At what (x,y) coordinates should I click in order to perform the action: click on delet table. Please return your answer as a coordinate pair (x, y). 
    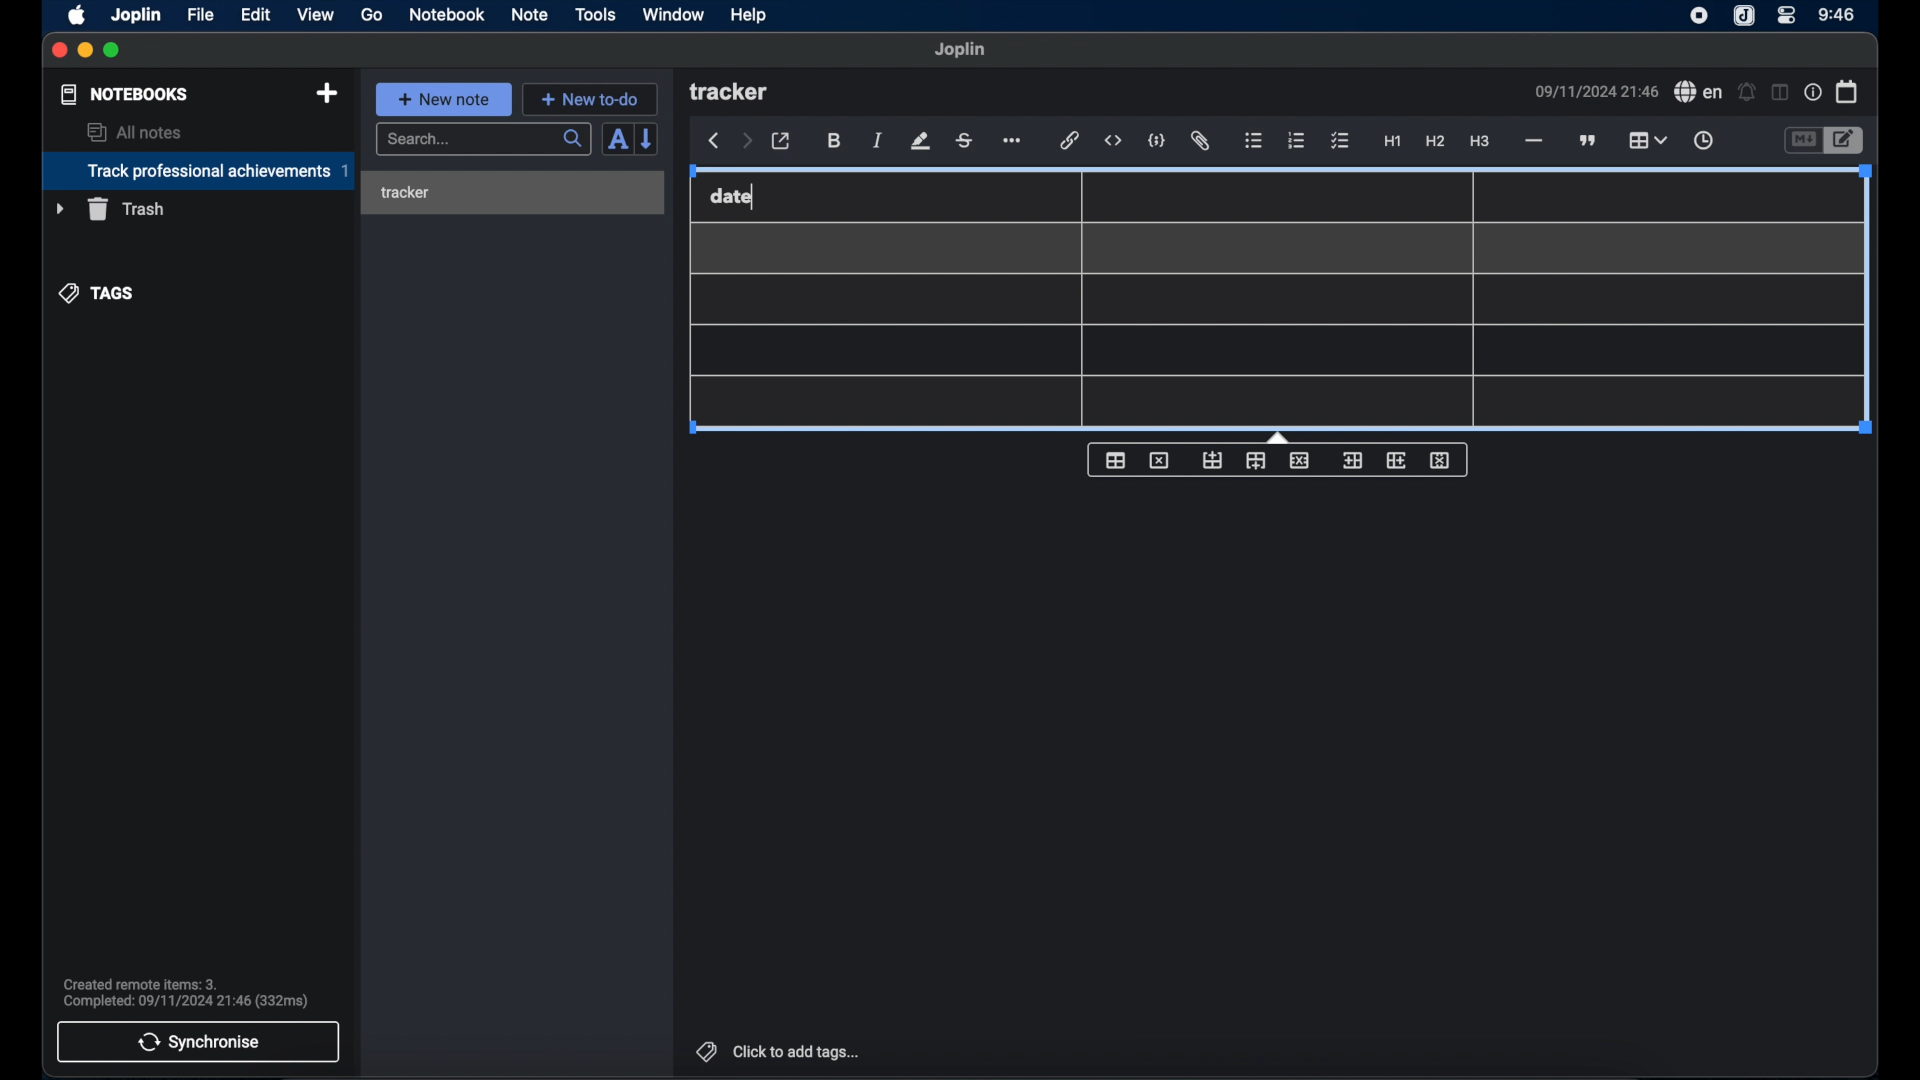
    Looking at the image, I should click on (1159, 459).